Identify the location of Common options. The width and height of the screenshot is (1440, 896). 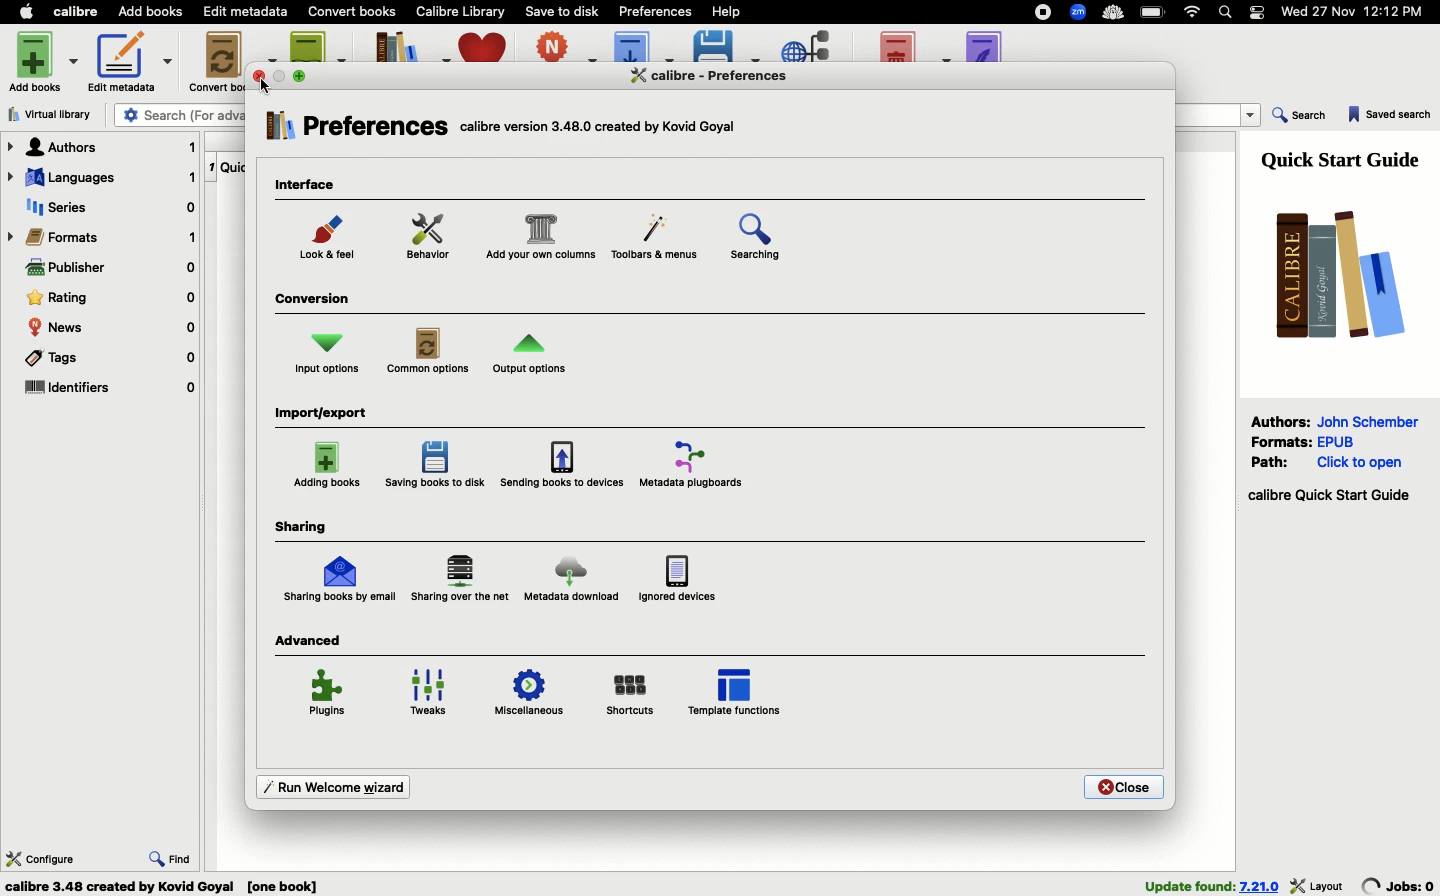
(430, 352).